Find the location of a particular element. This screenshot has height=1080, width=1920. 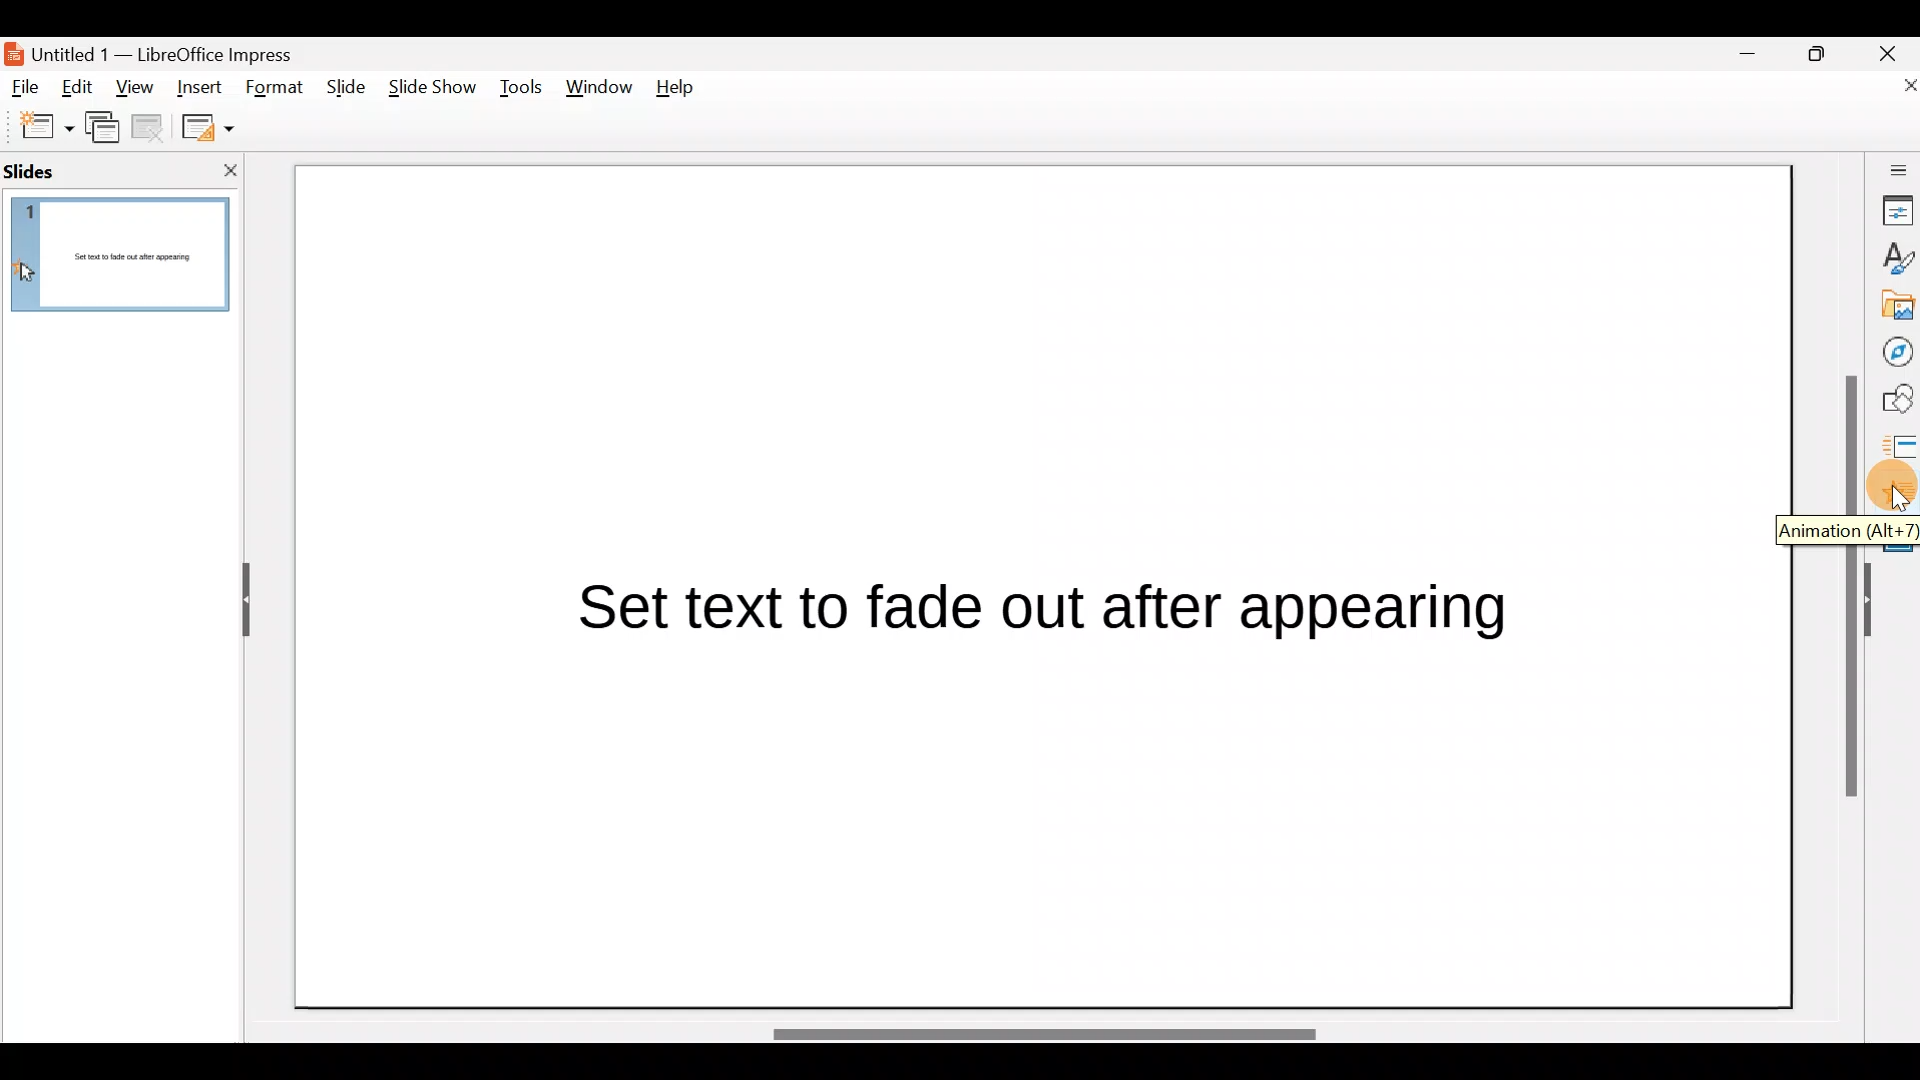

Properties is located at coordinates (1892, 214).